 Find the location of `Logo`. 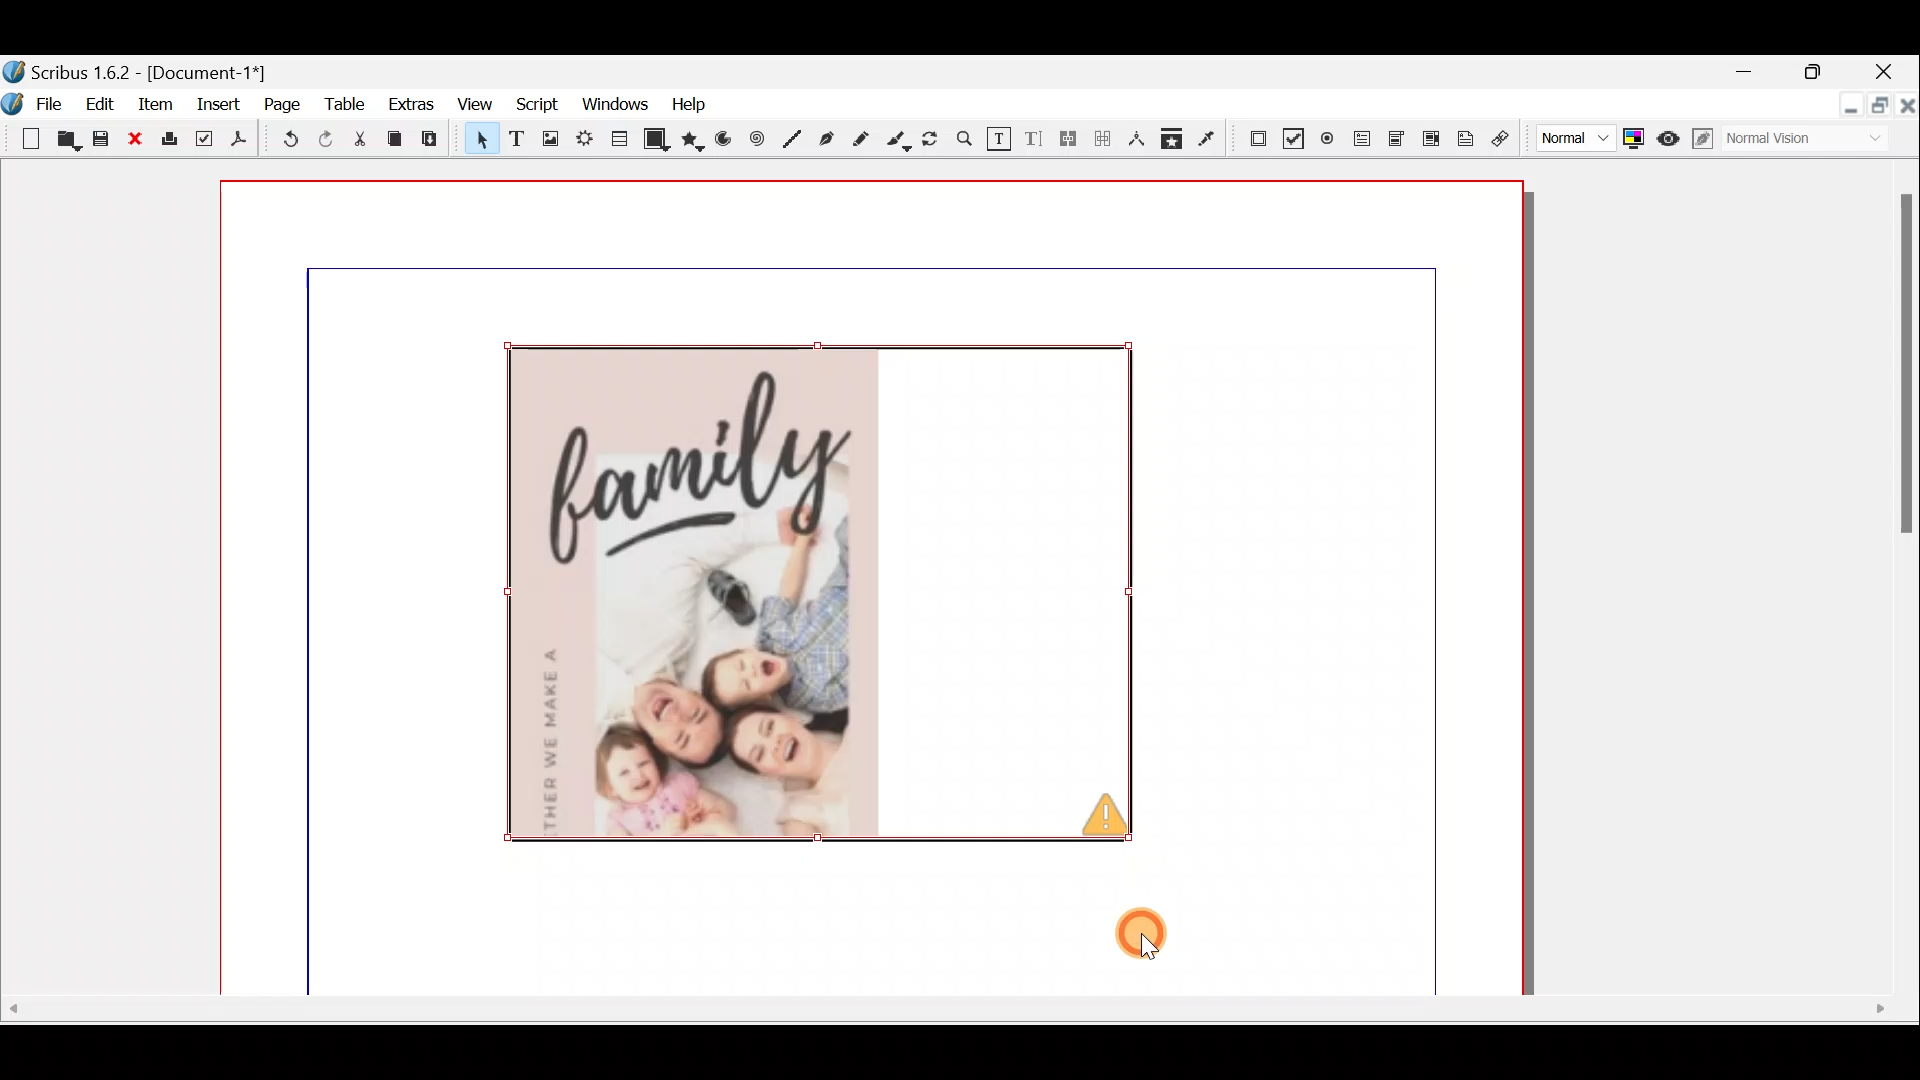

Logo is located at coordinates (12, 102).